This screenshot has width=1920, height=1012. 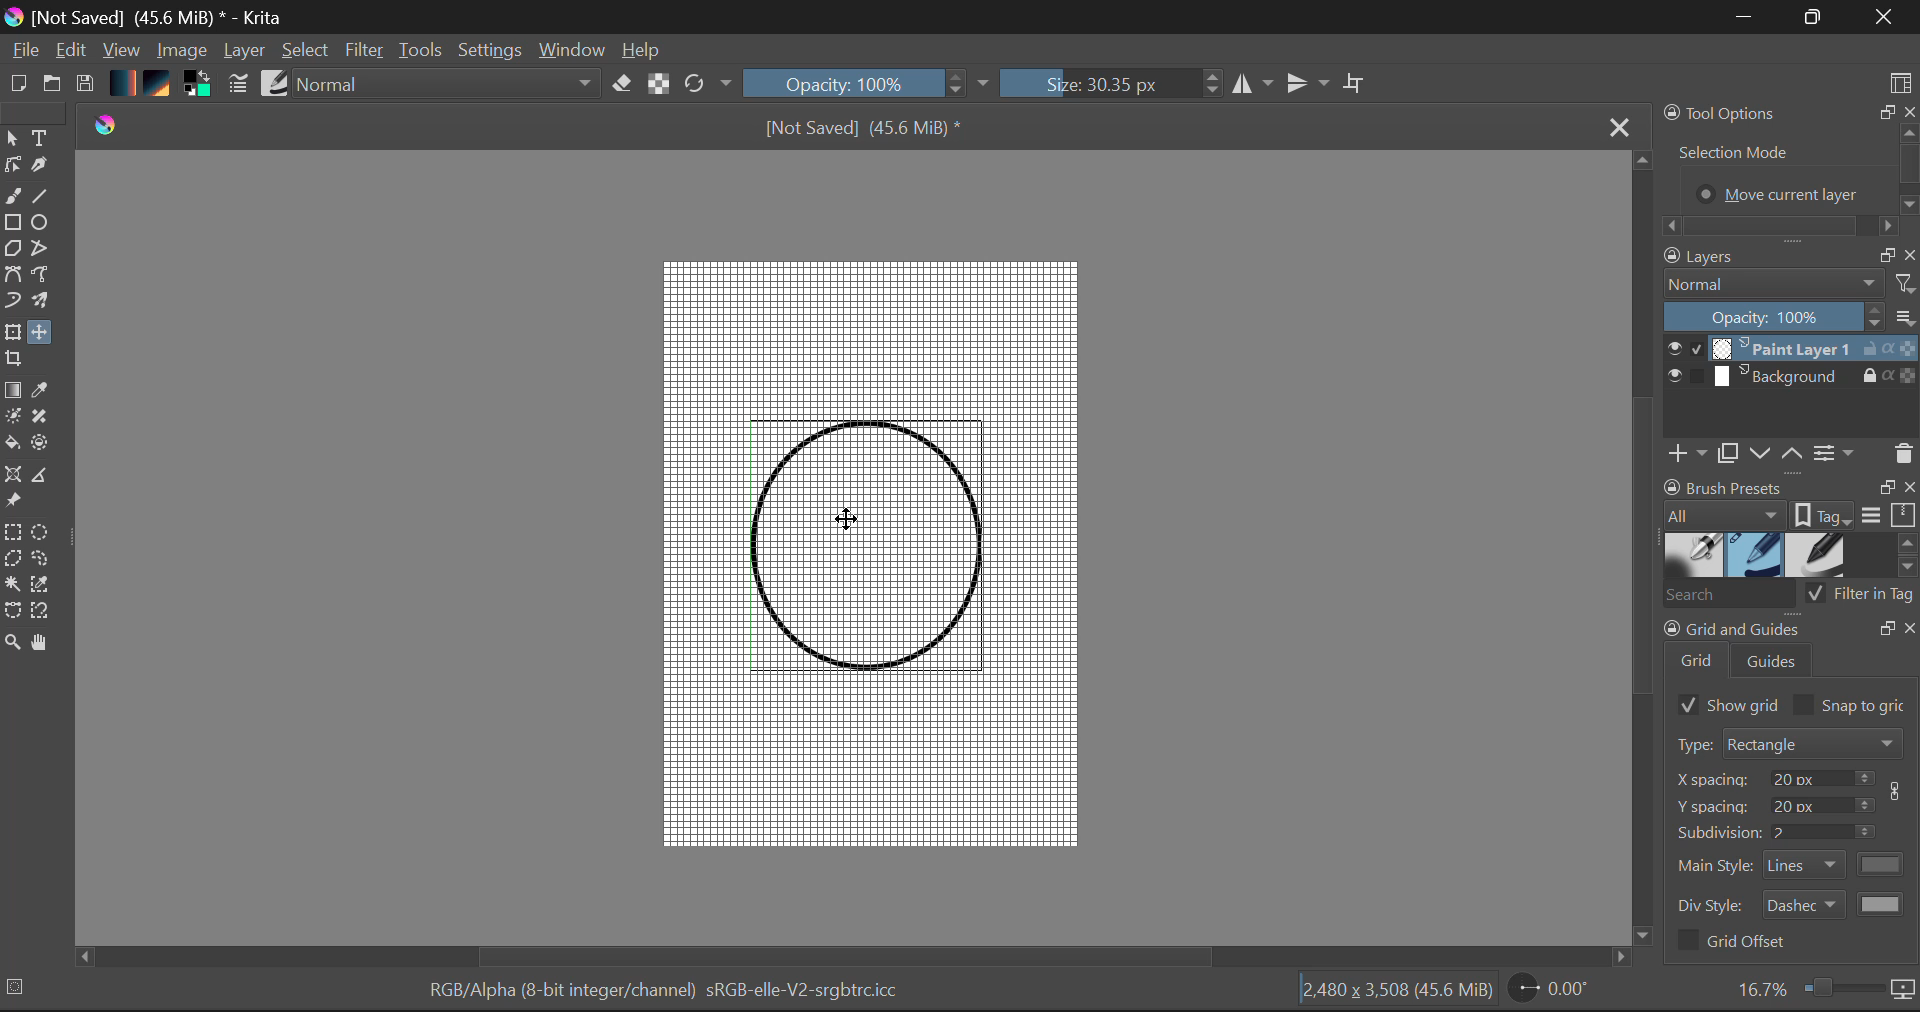 I want to click on Continuous Selection, so click(x=12, y=586).